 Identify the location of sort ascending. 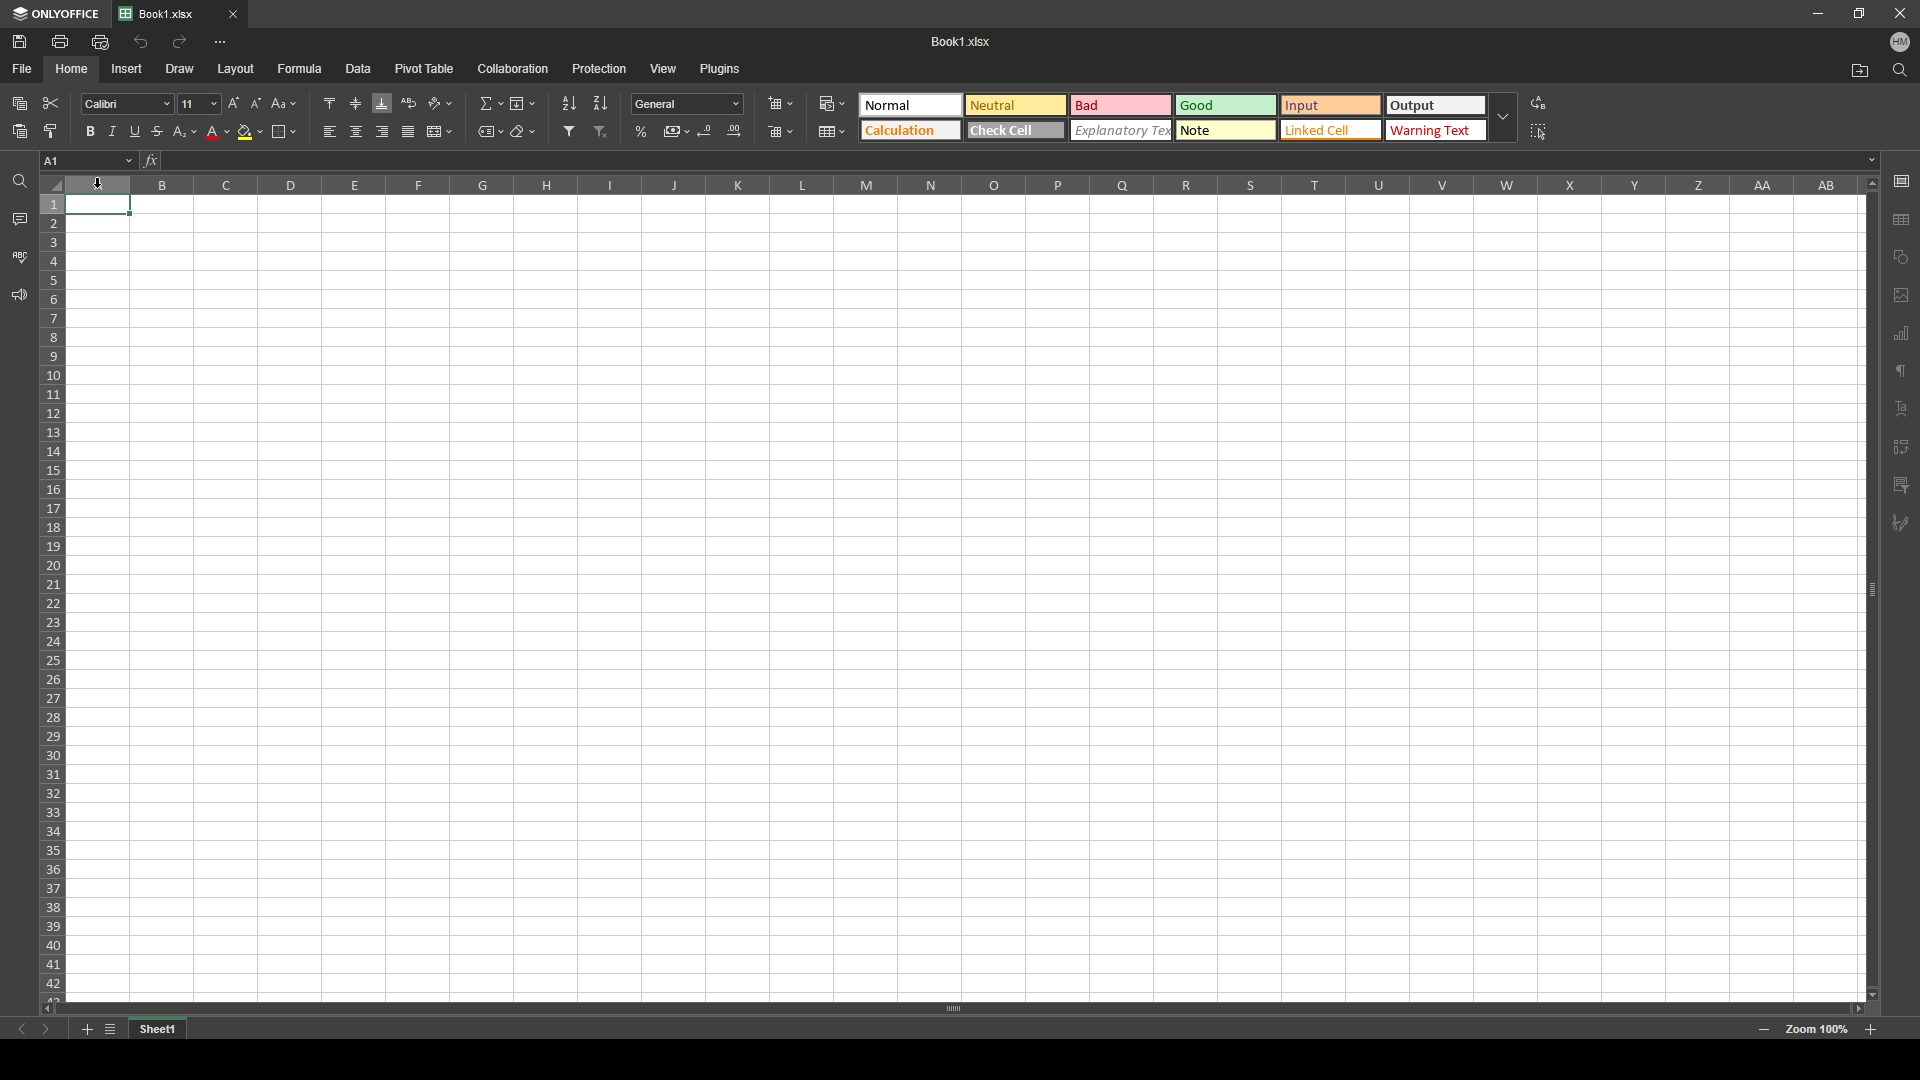
(569, 103).